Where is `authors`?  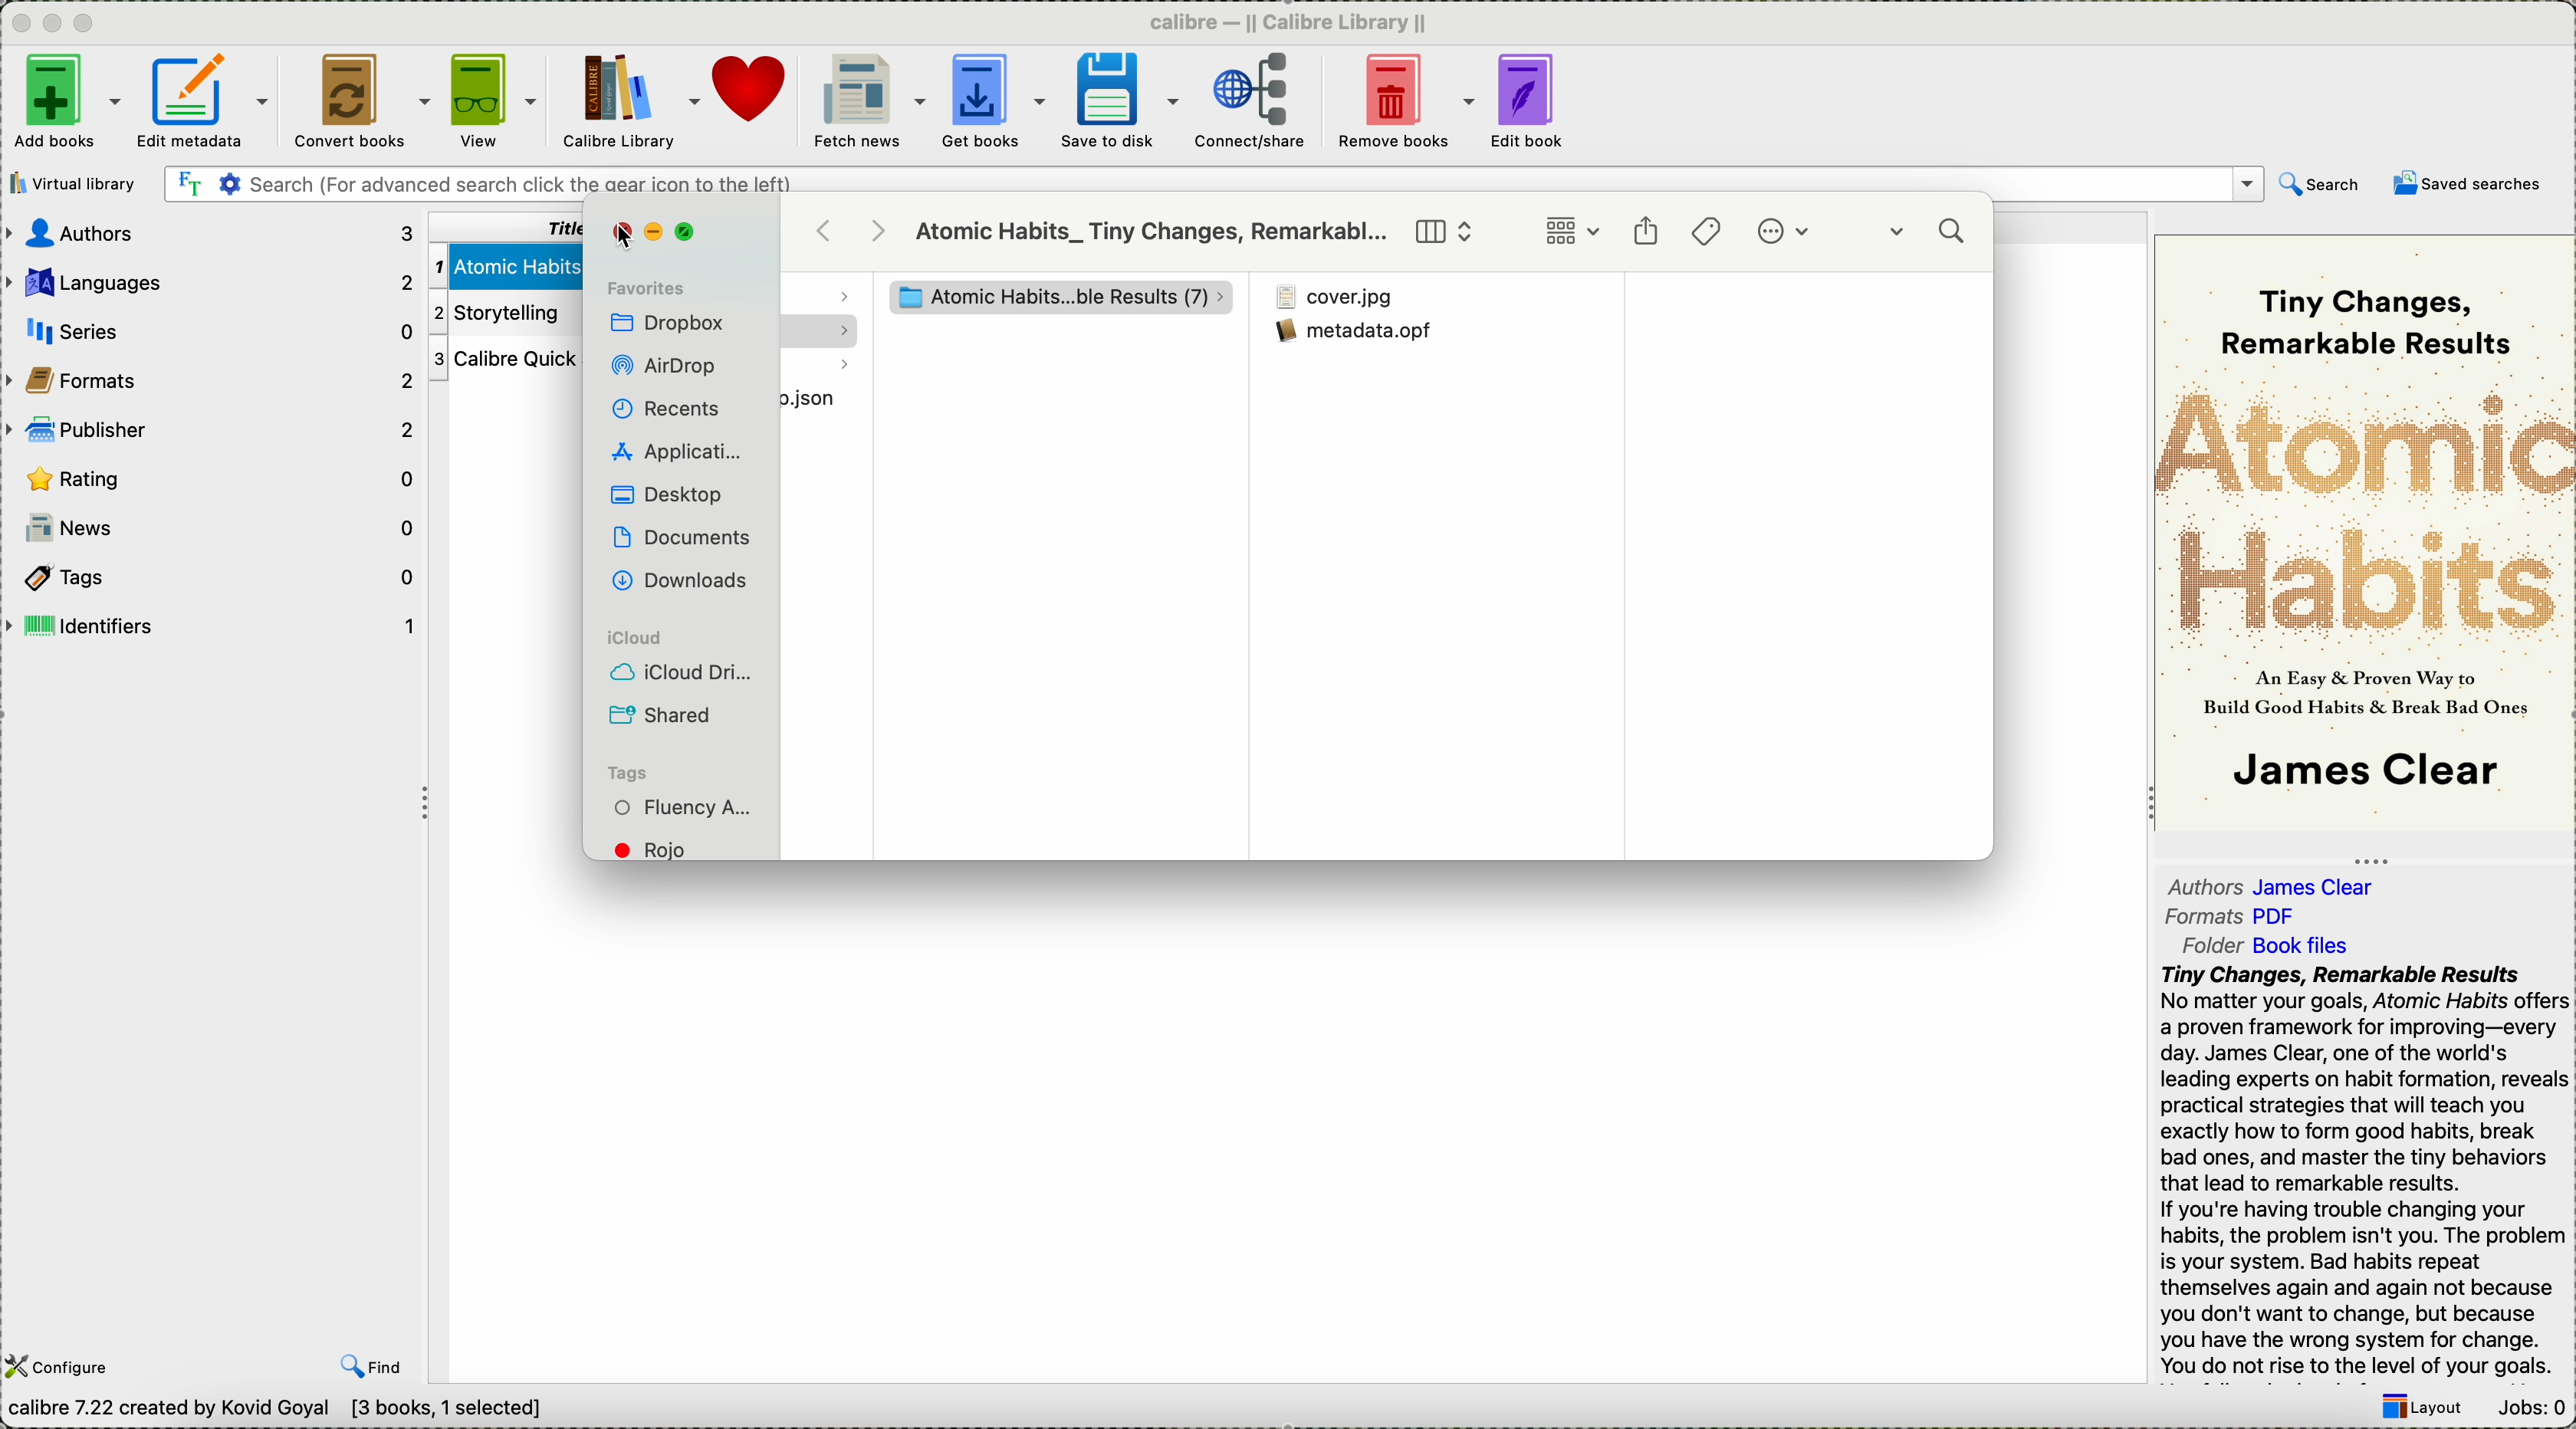 authors is located at coordinates (2276, 881).